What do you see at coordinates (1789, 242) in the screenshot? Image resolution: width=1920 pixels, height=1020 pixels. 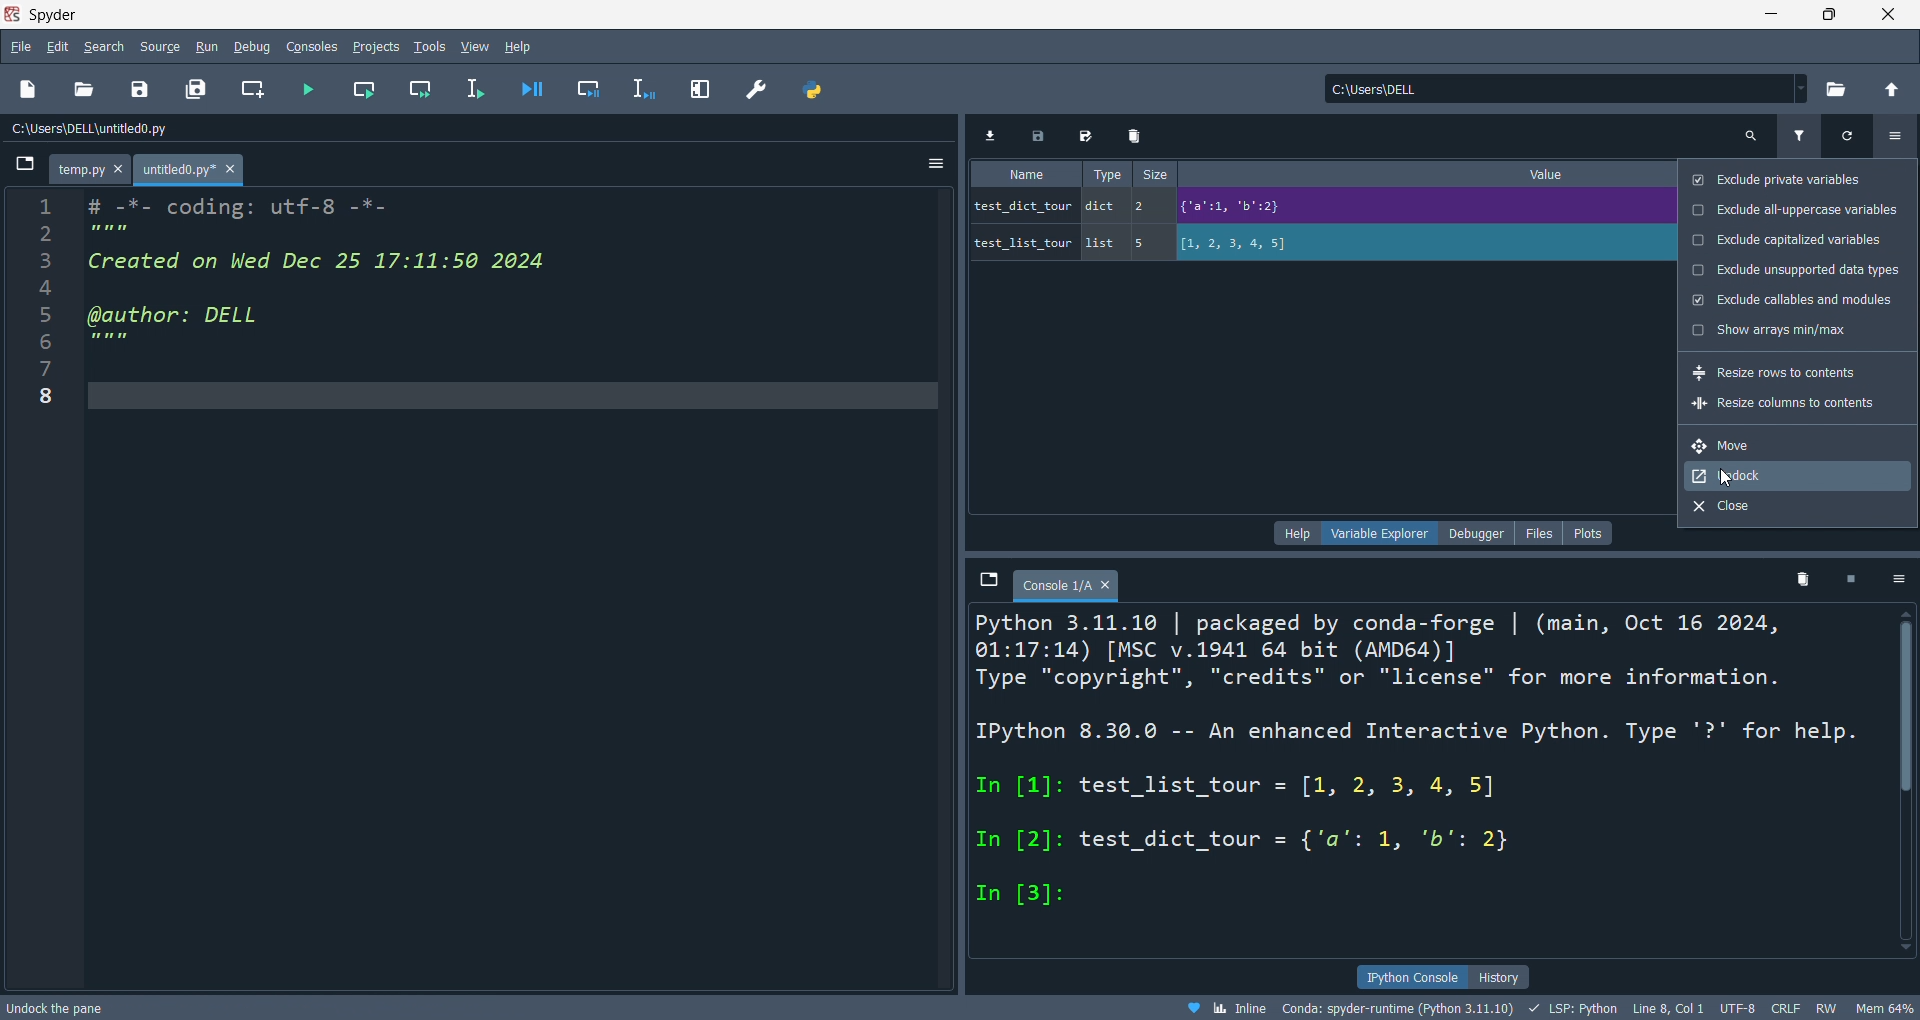 I see `exclude capitalized variables` at bounding box center [1789, 242].